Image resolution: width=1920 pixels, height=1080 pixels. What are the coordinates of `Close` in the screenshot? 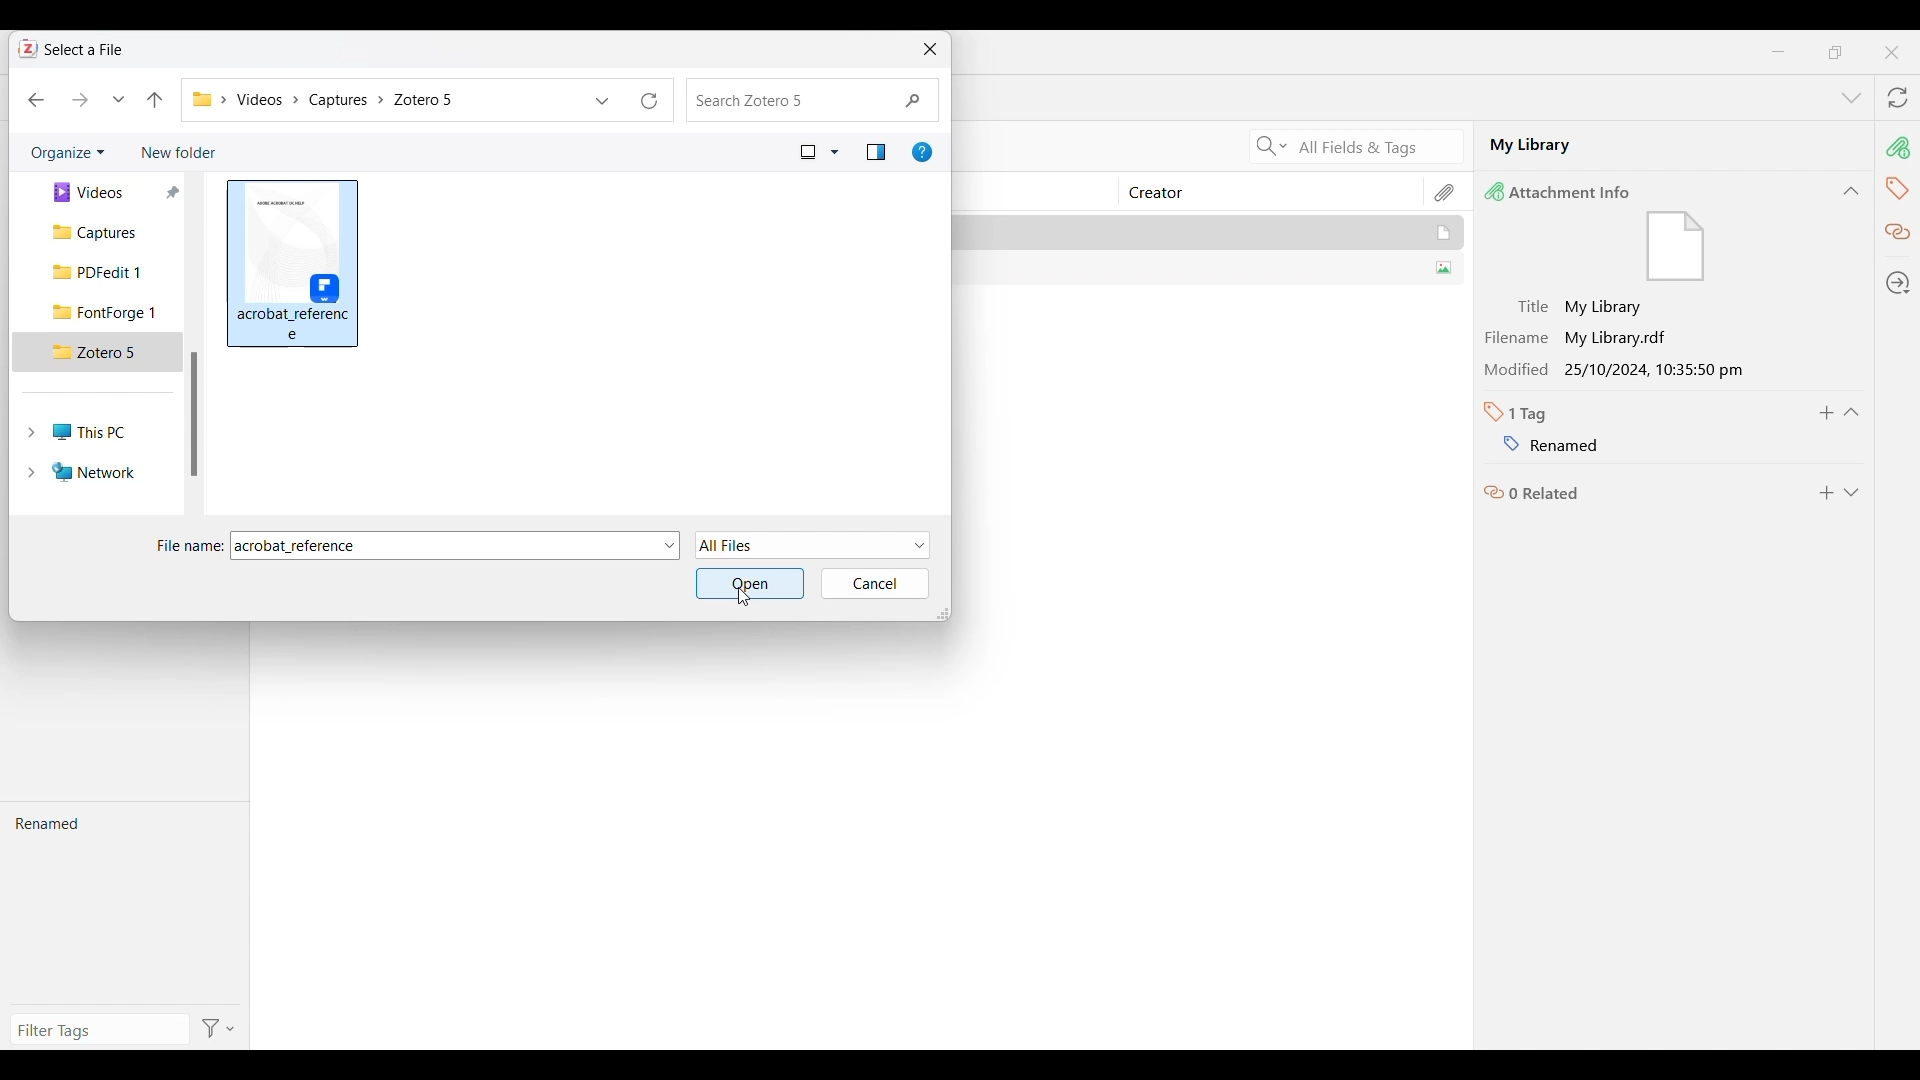 It's located at (927, 51).